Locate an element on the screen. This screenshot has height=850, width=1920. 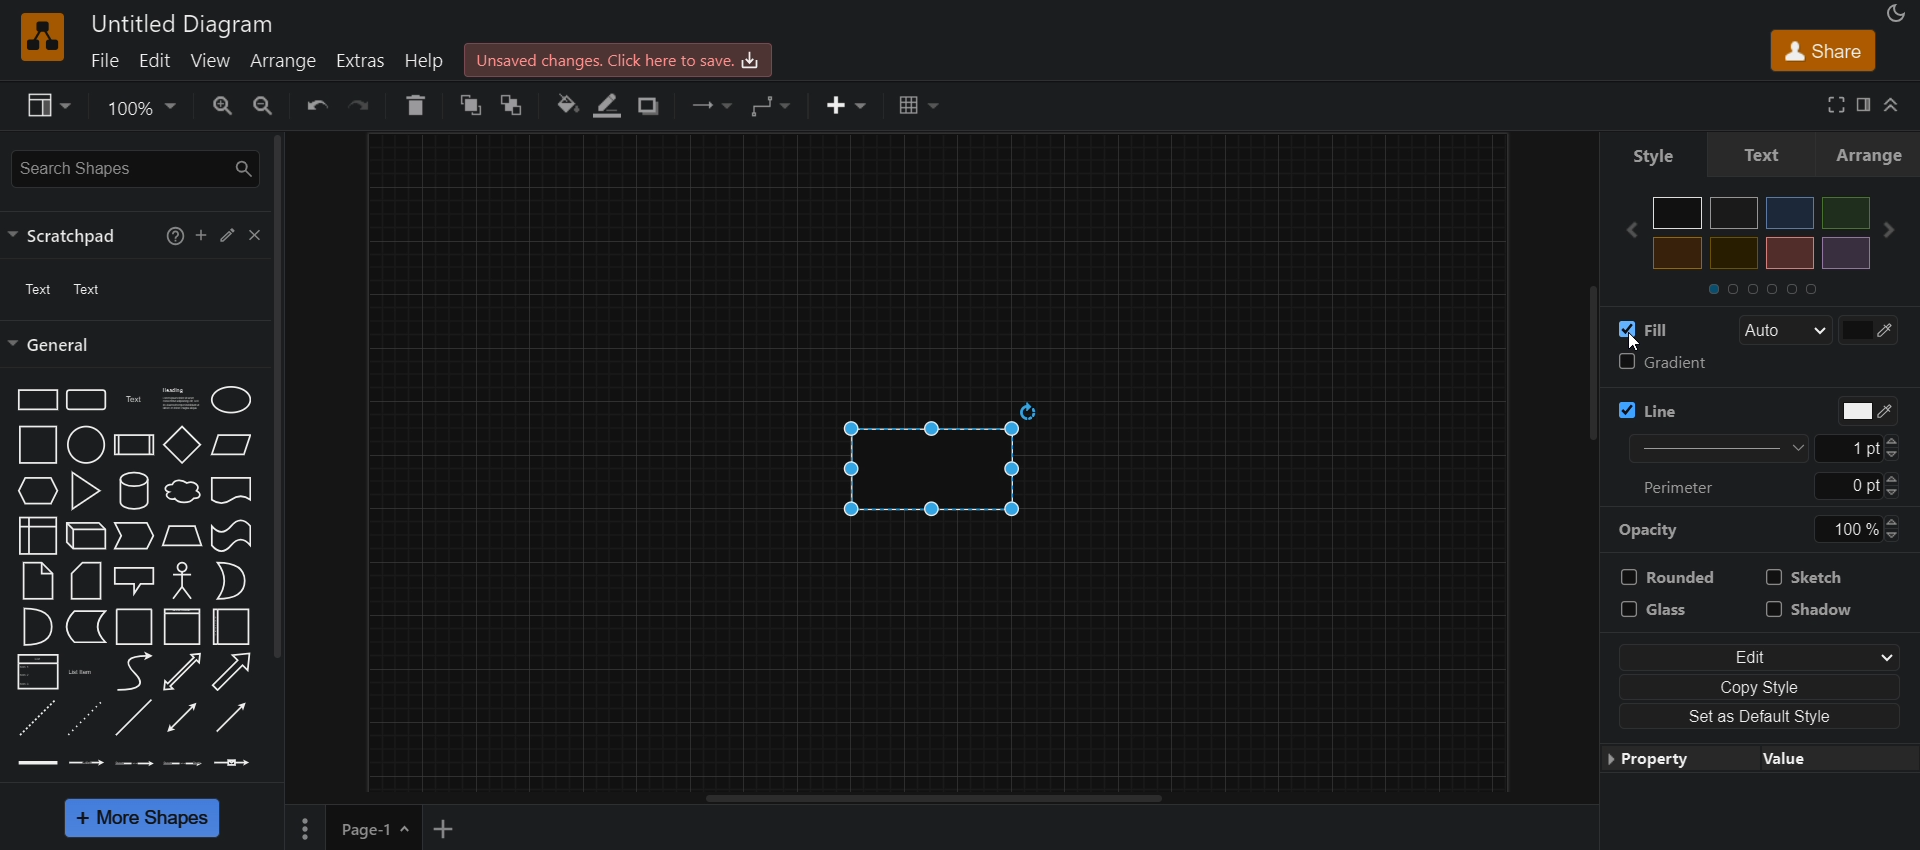
options is located at coordinates (304, 829).